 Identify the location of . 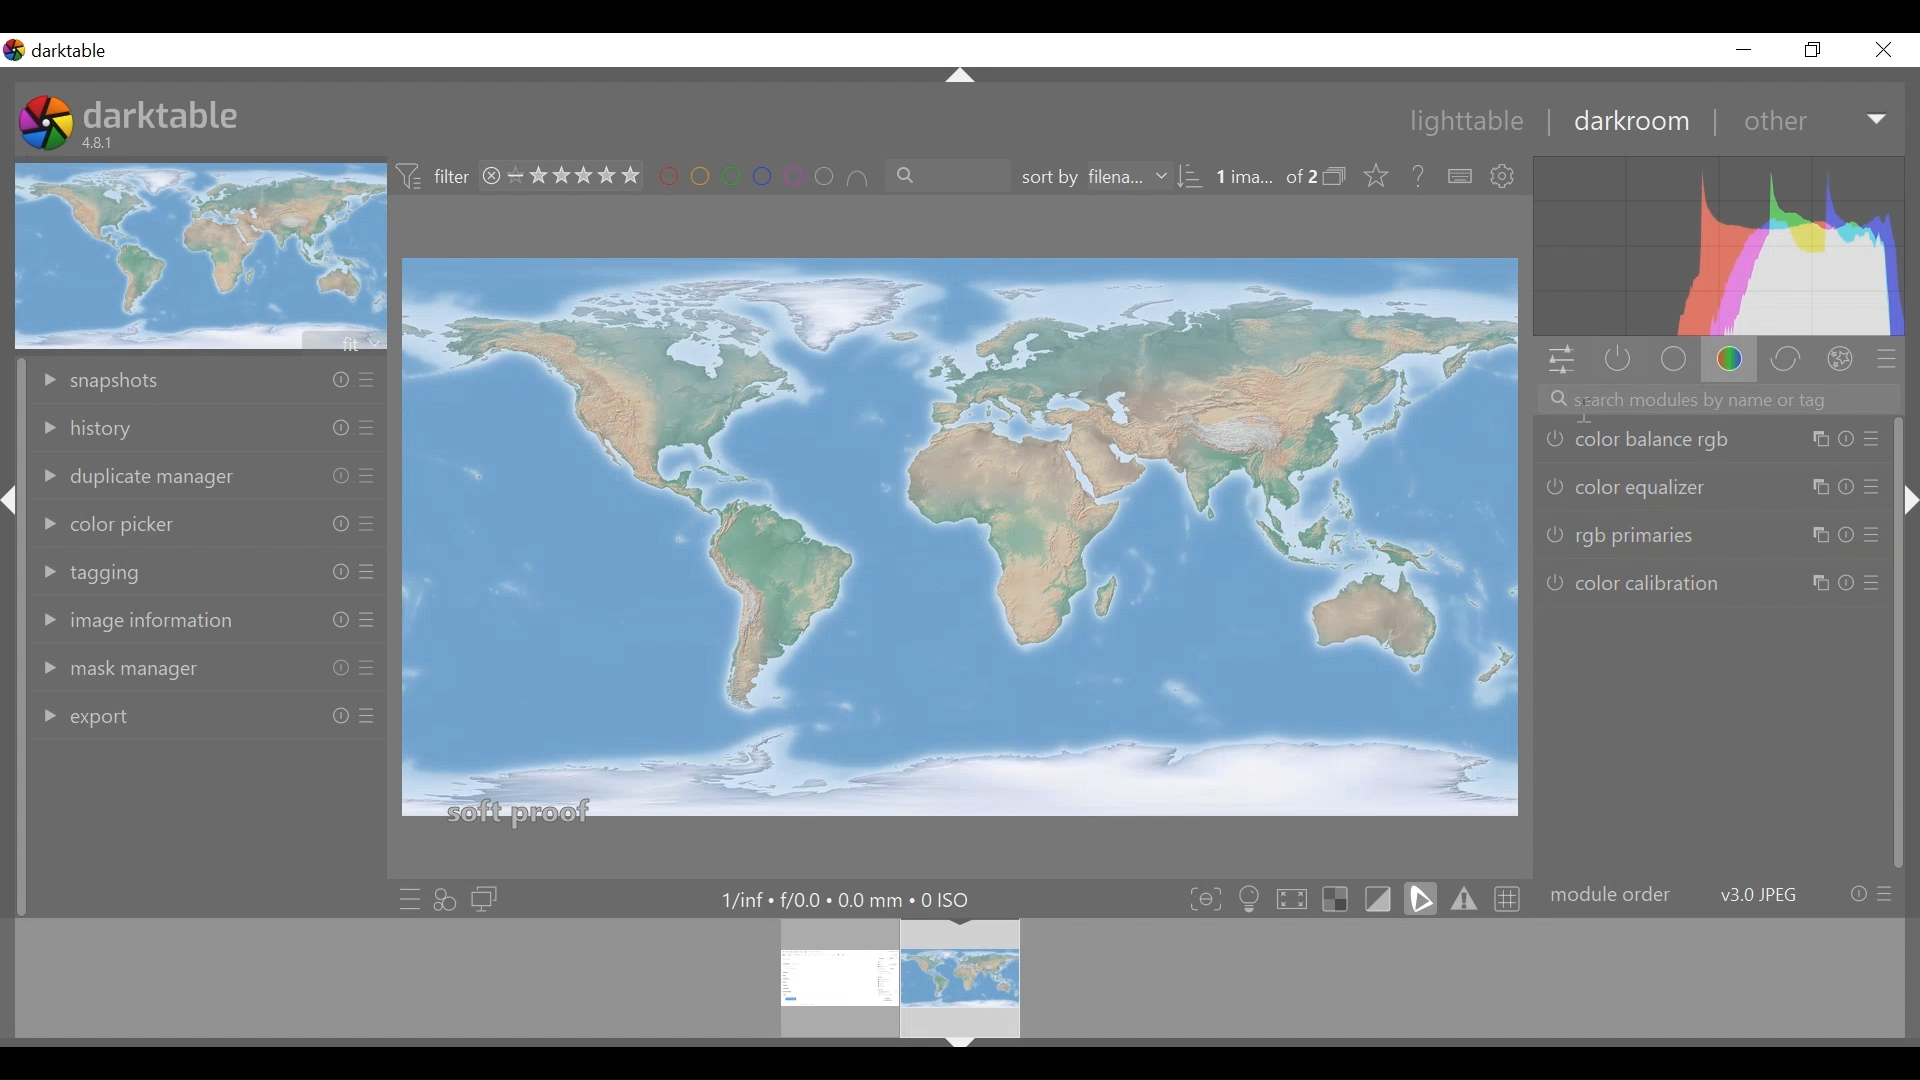
(366, 622).